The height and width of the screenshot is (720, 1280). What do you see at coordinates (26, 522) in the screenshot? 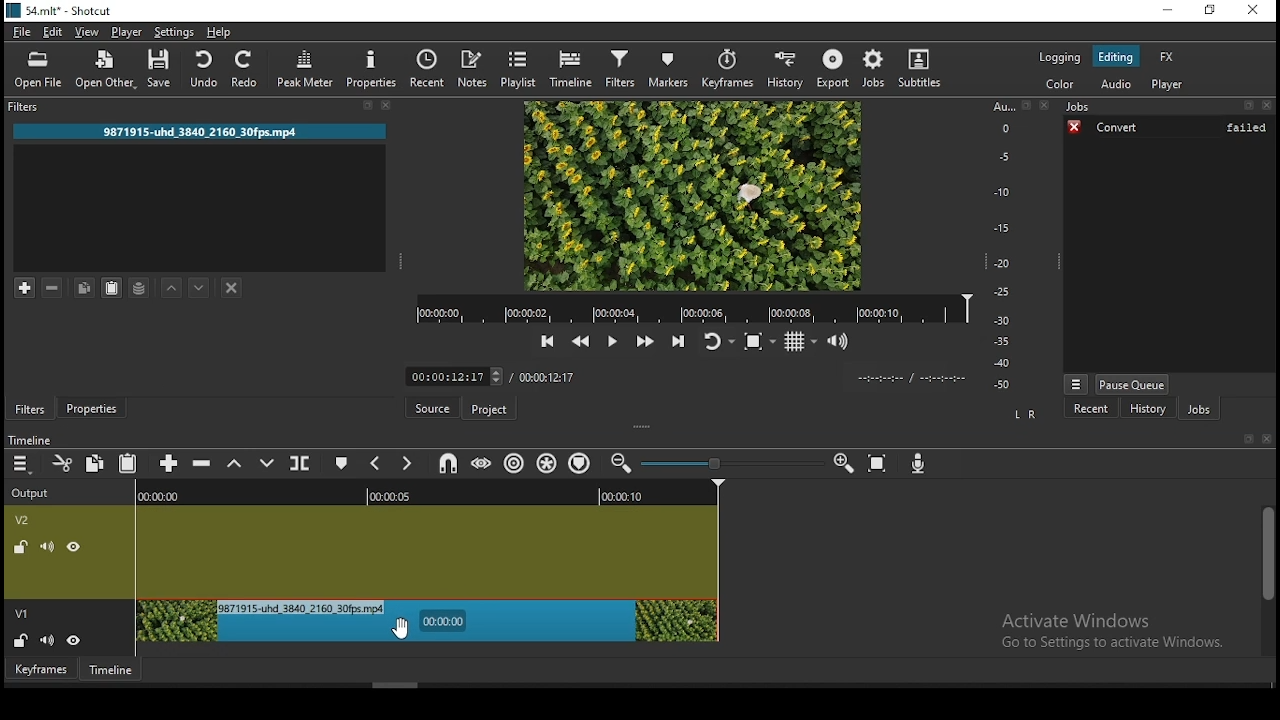
I see `v2` at bounding box center [26, 522].